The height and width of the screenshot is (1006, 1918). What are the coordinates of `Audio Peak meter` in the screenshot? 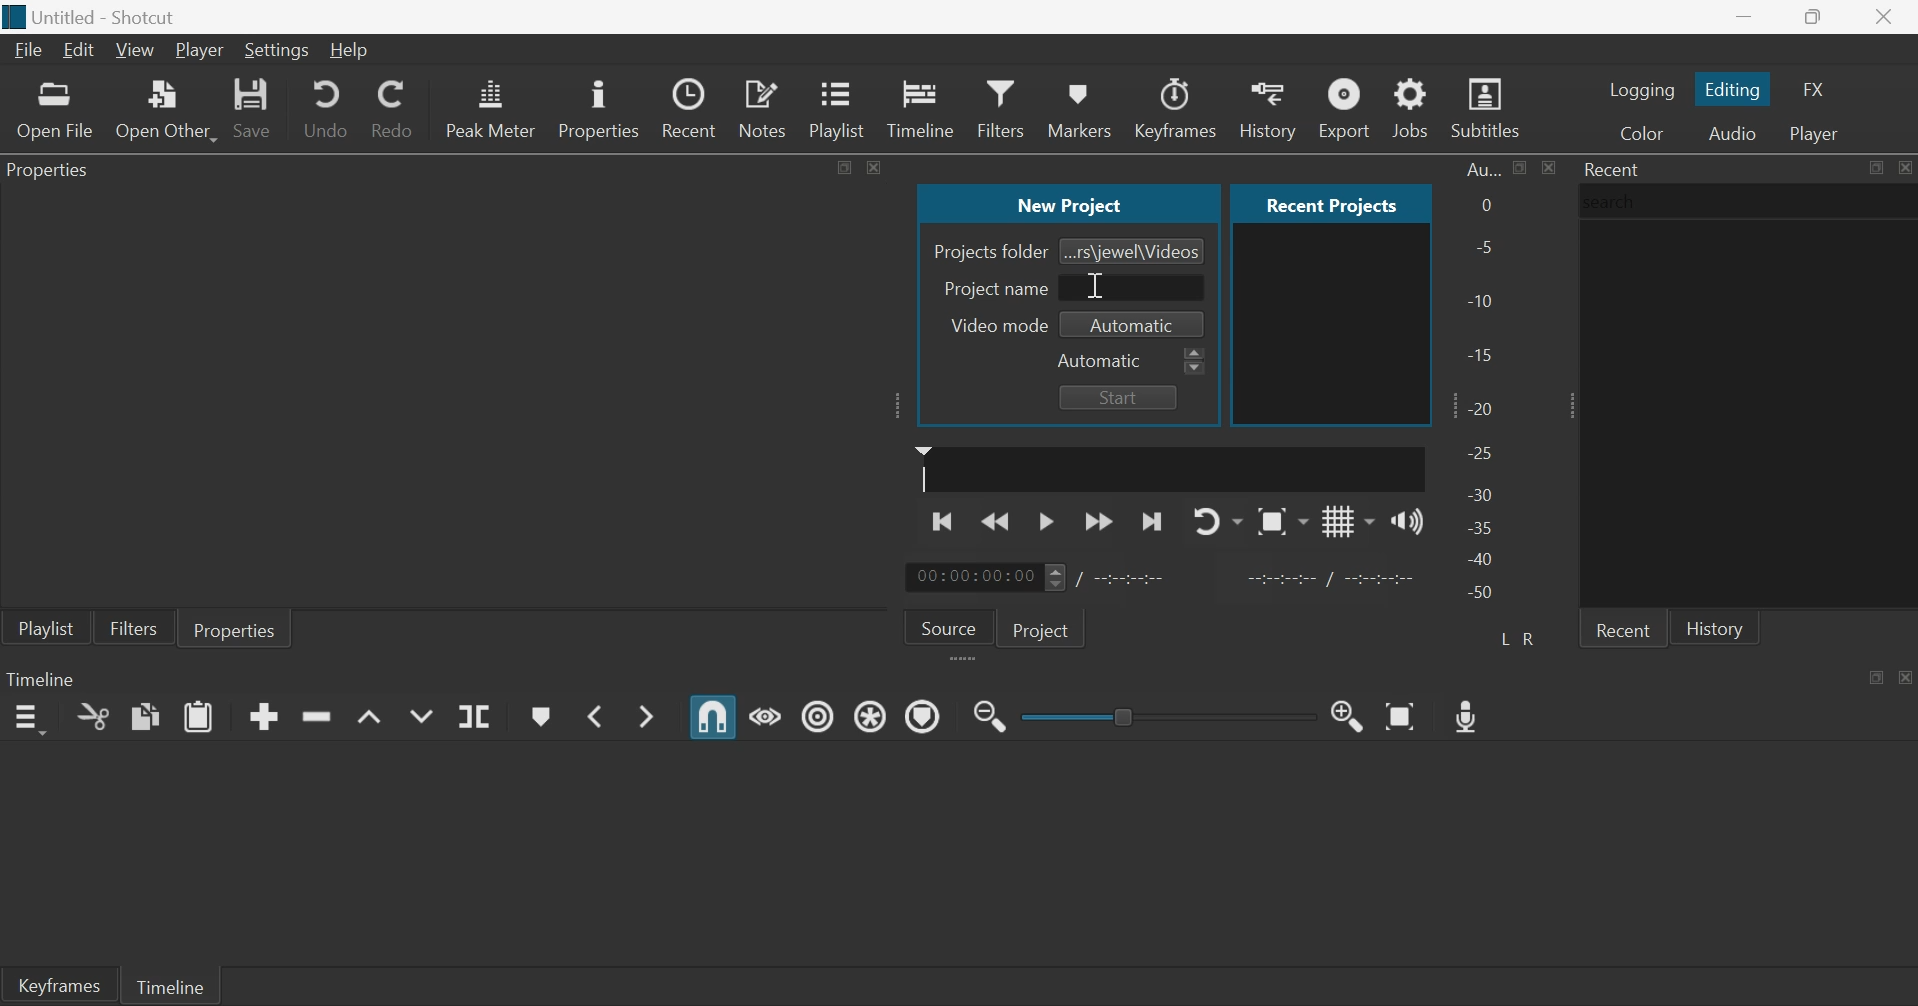 It's located at (1483, 384).